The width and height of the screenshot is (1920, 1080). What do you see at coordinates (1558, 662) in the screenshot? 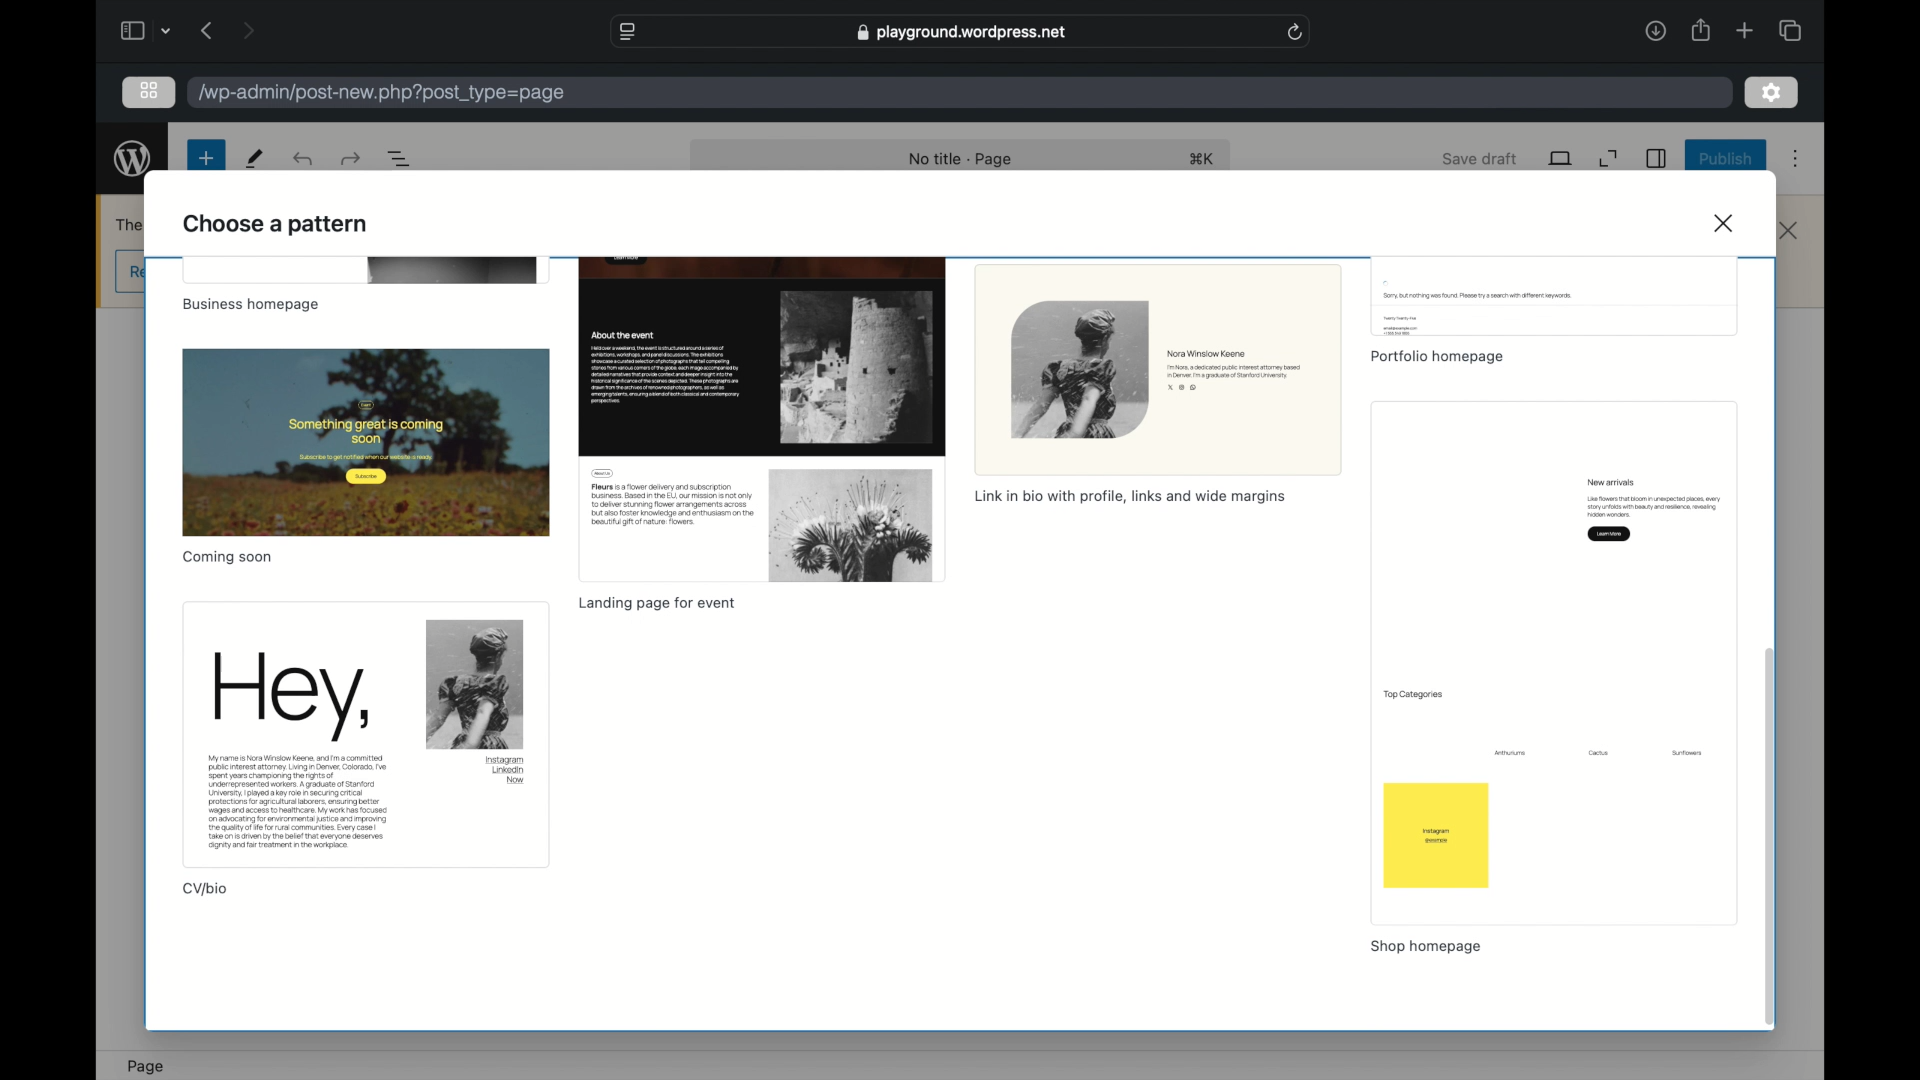
I see `preview` at bounding box center [1558, 662].